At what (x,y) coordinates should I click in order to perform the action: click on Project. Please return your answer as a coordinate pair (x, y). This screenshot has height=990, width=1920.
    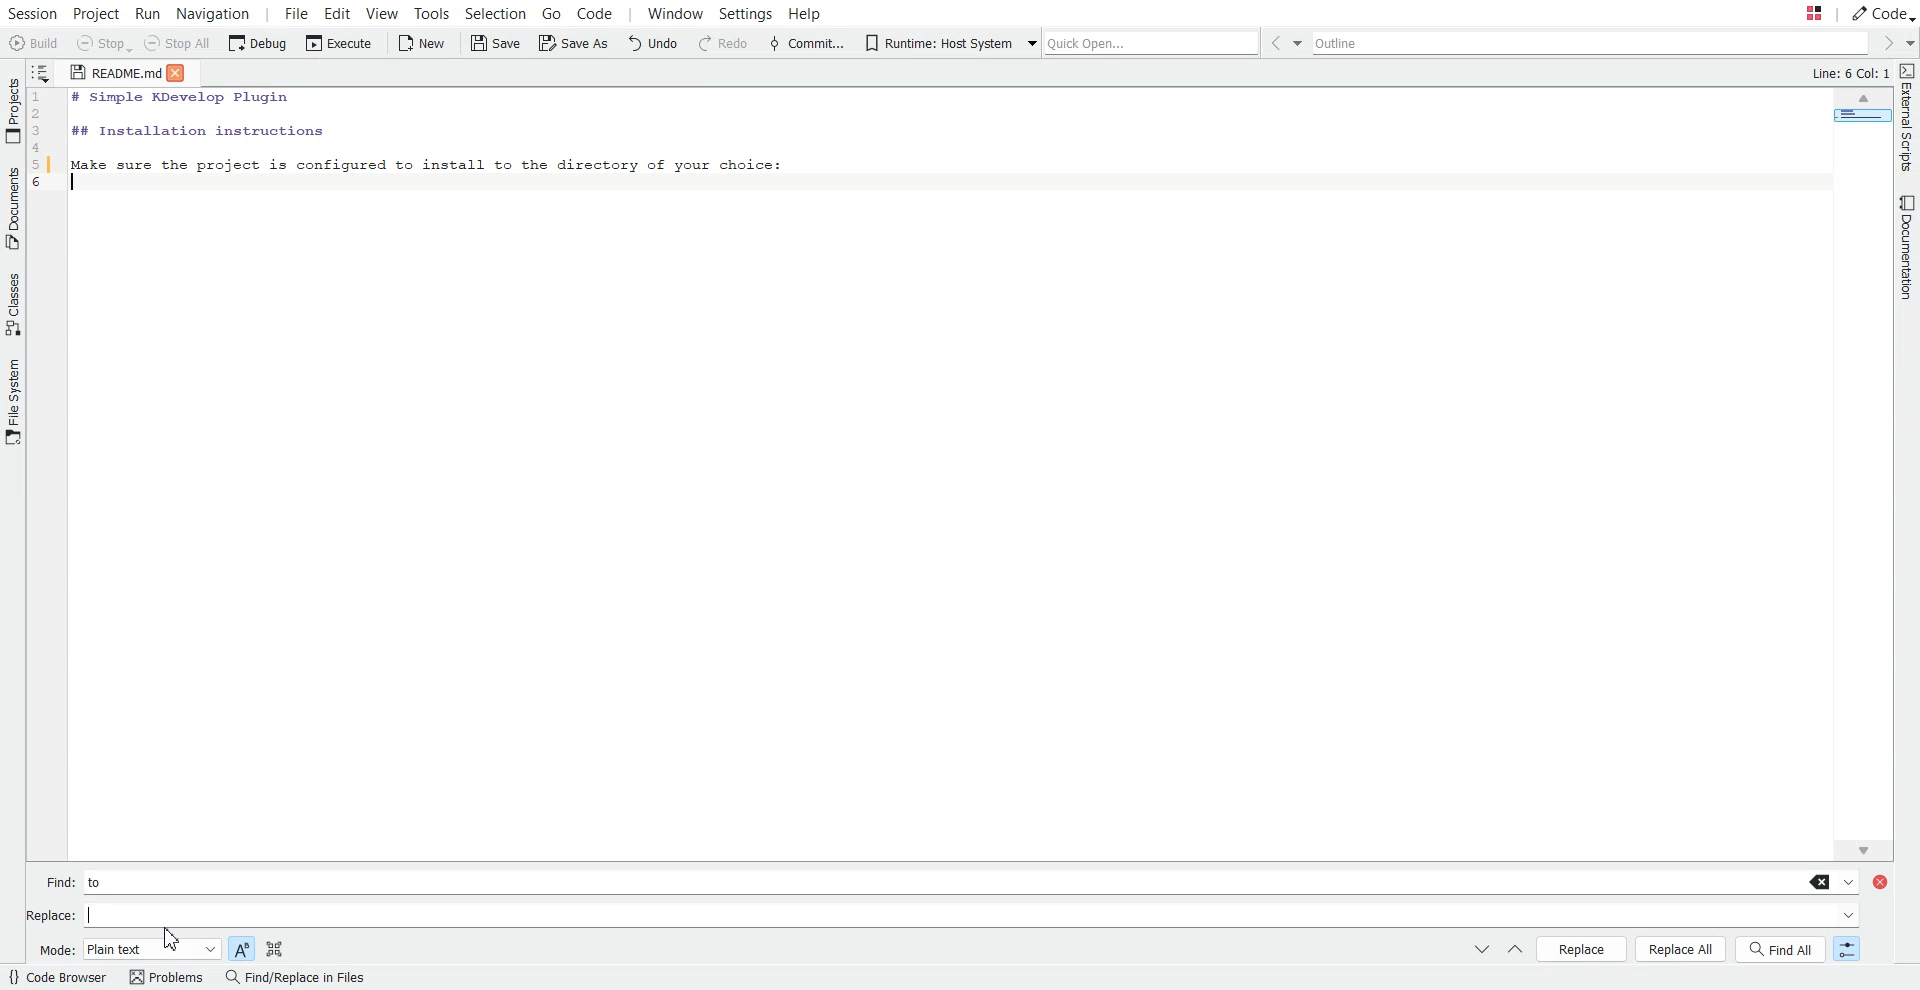
    Looking at the image, I should click on (97, 12).